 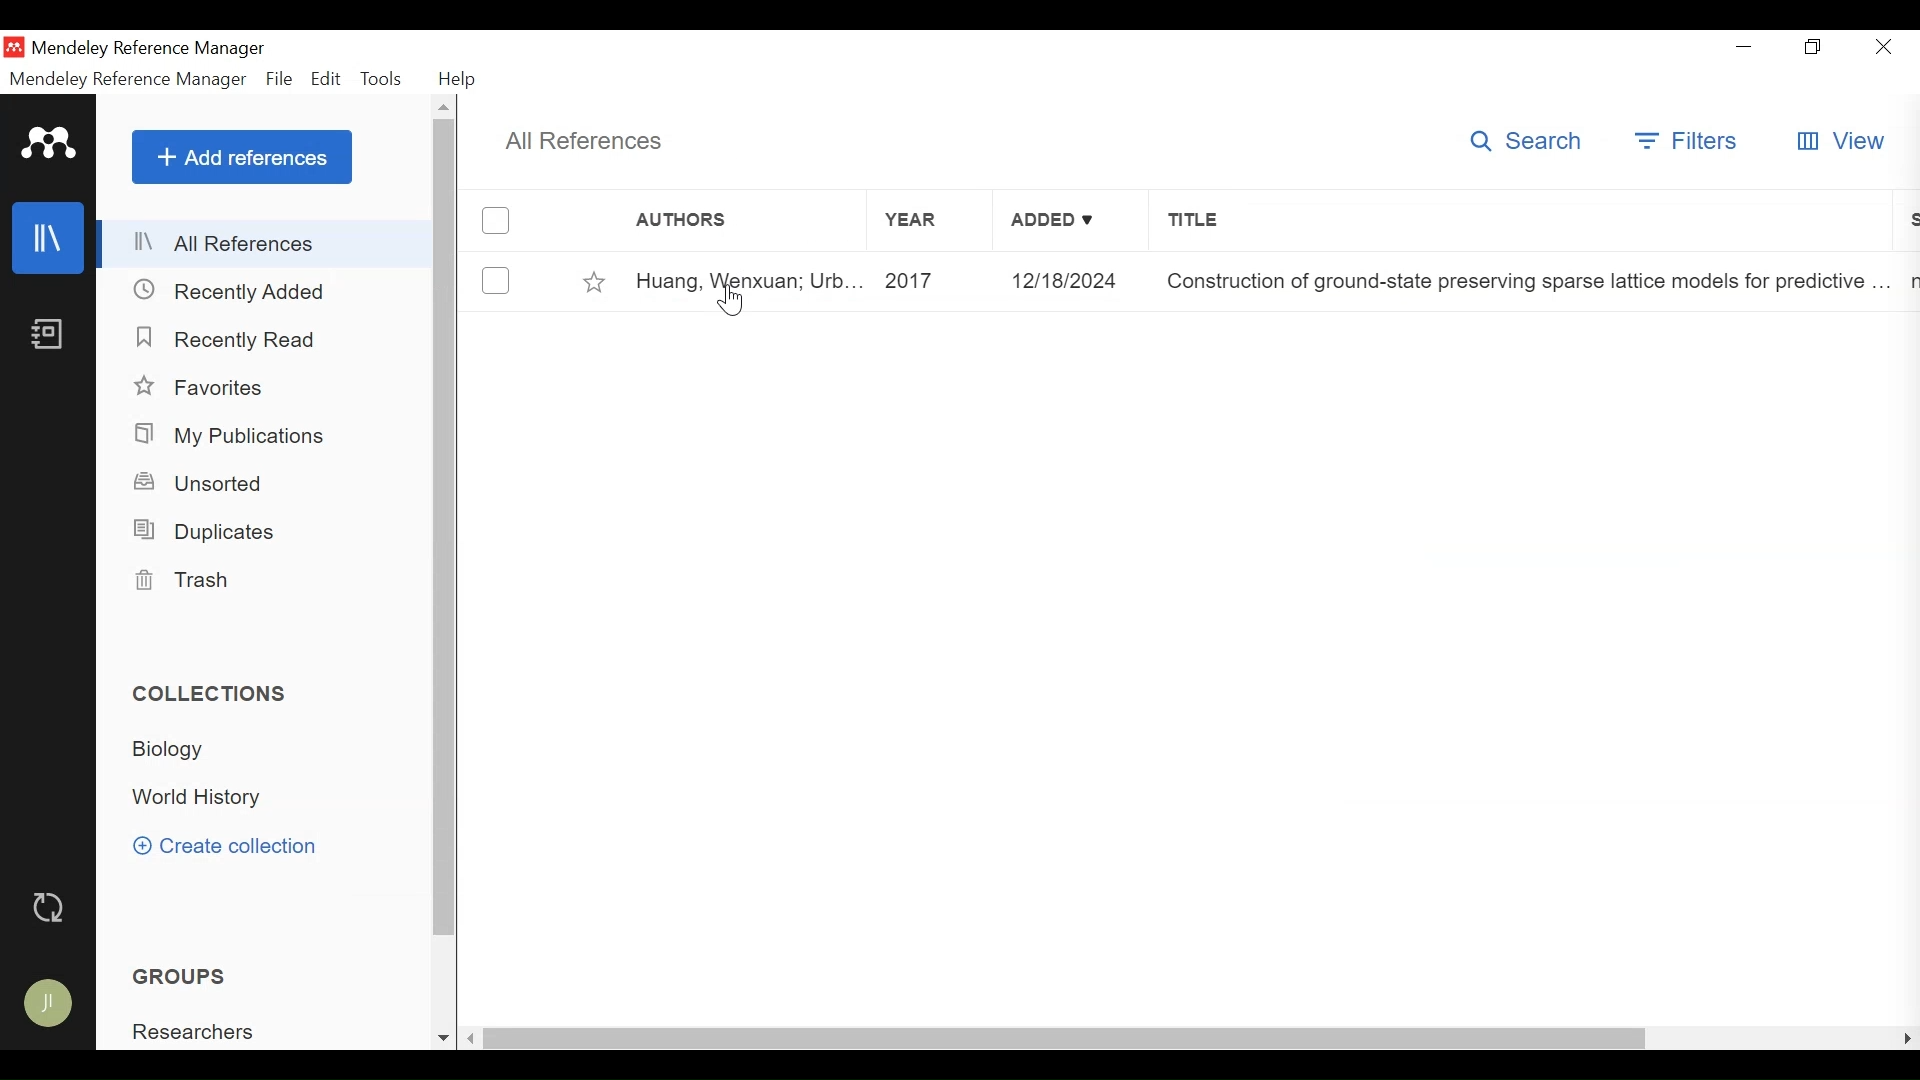 I want to click on biology, so click(x=176, y=750).